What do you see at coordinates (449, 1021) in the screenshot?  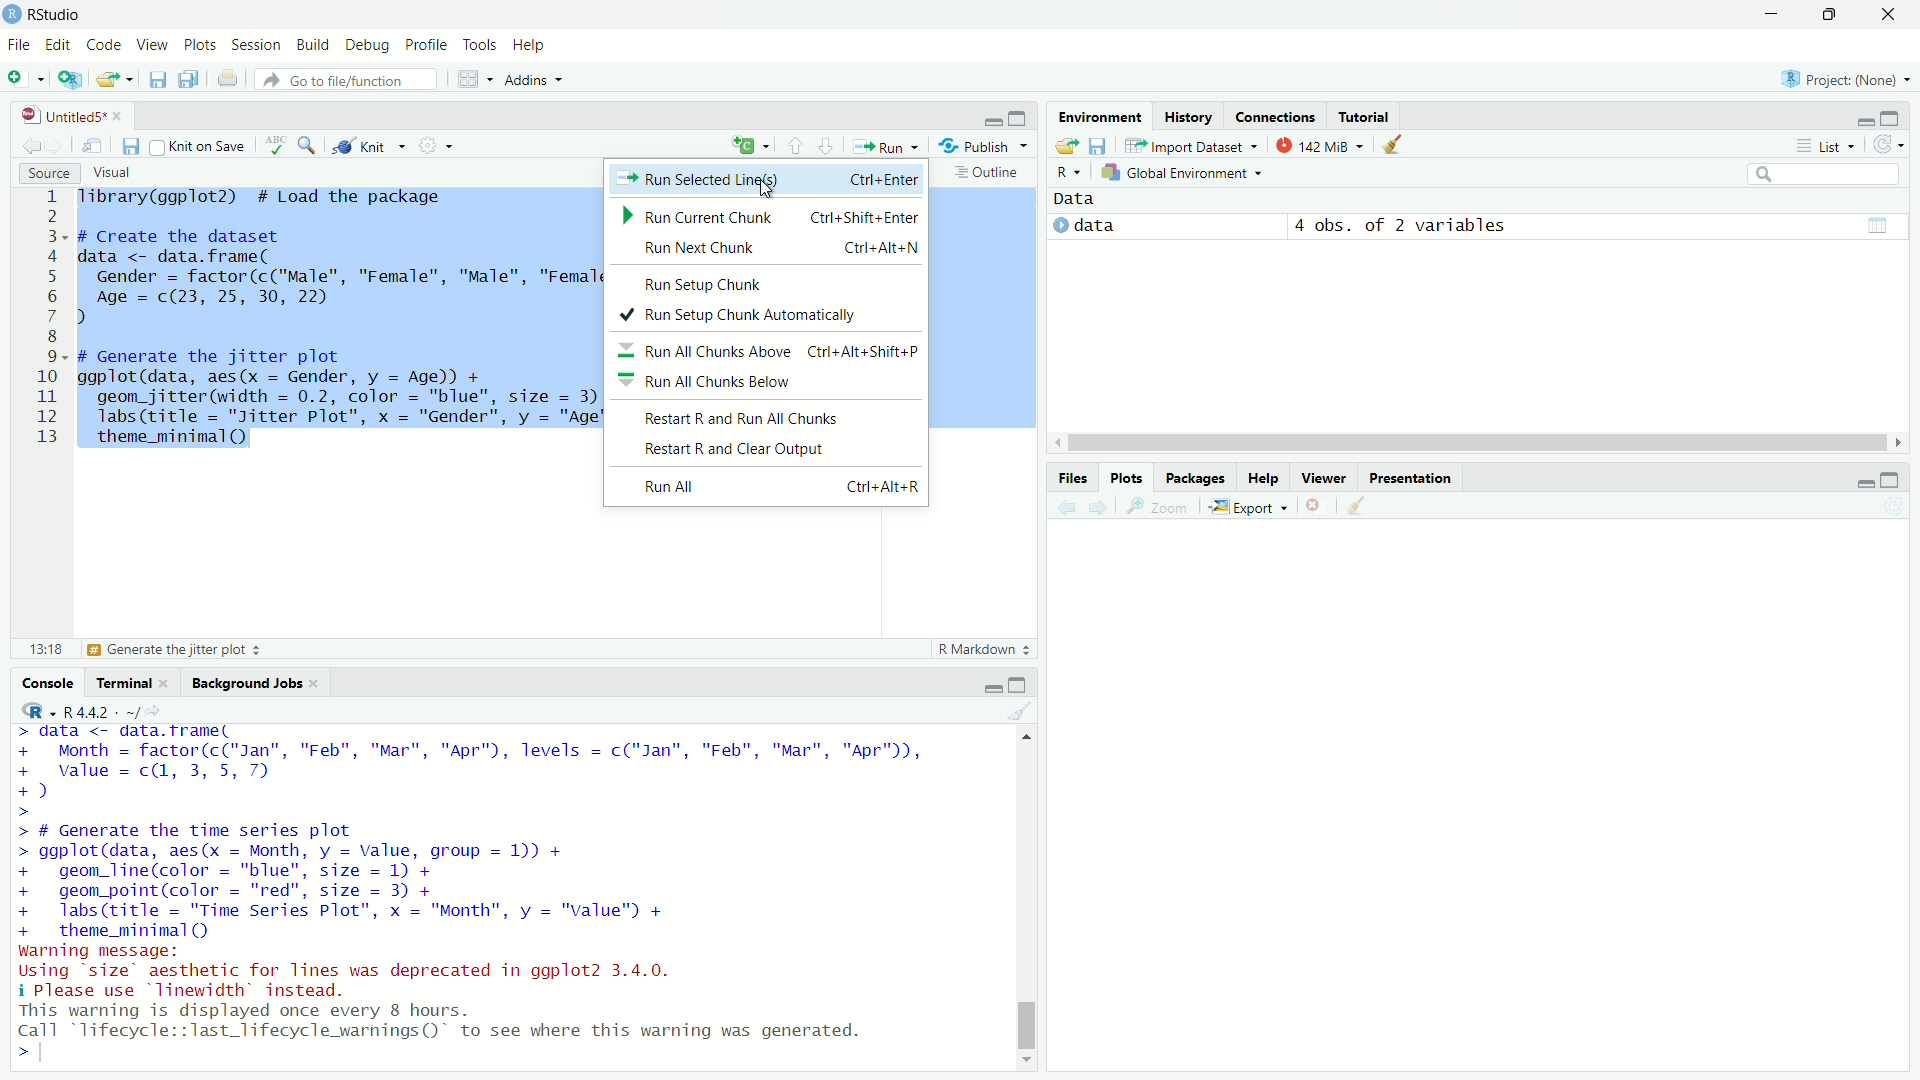 I see `warning displayed` at bounding box center [449, 1021].